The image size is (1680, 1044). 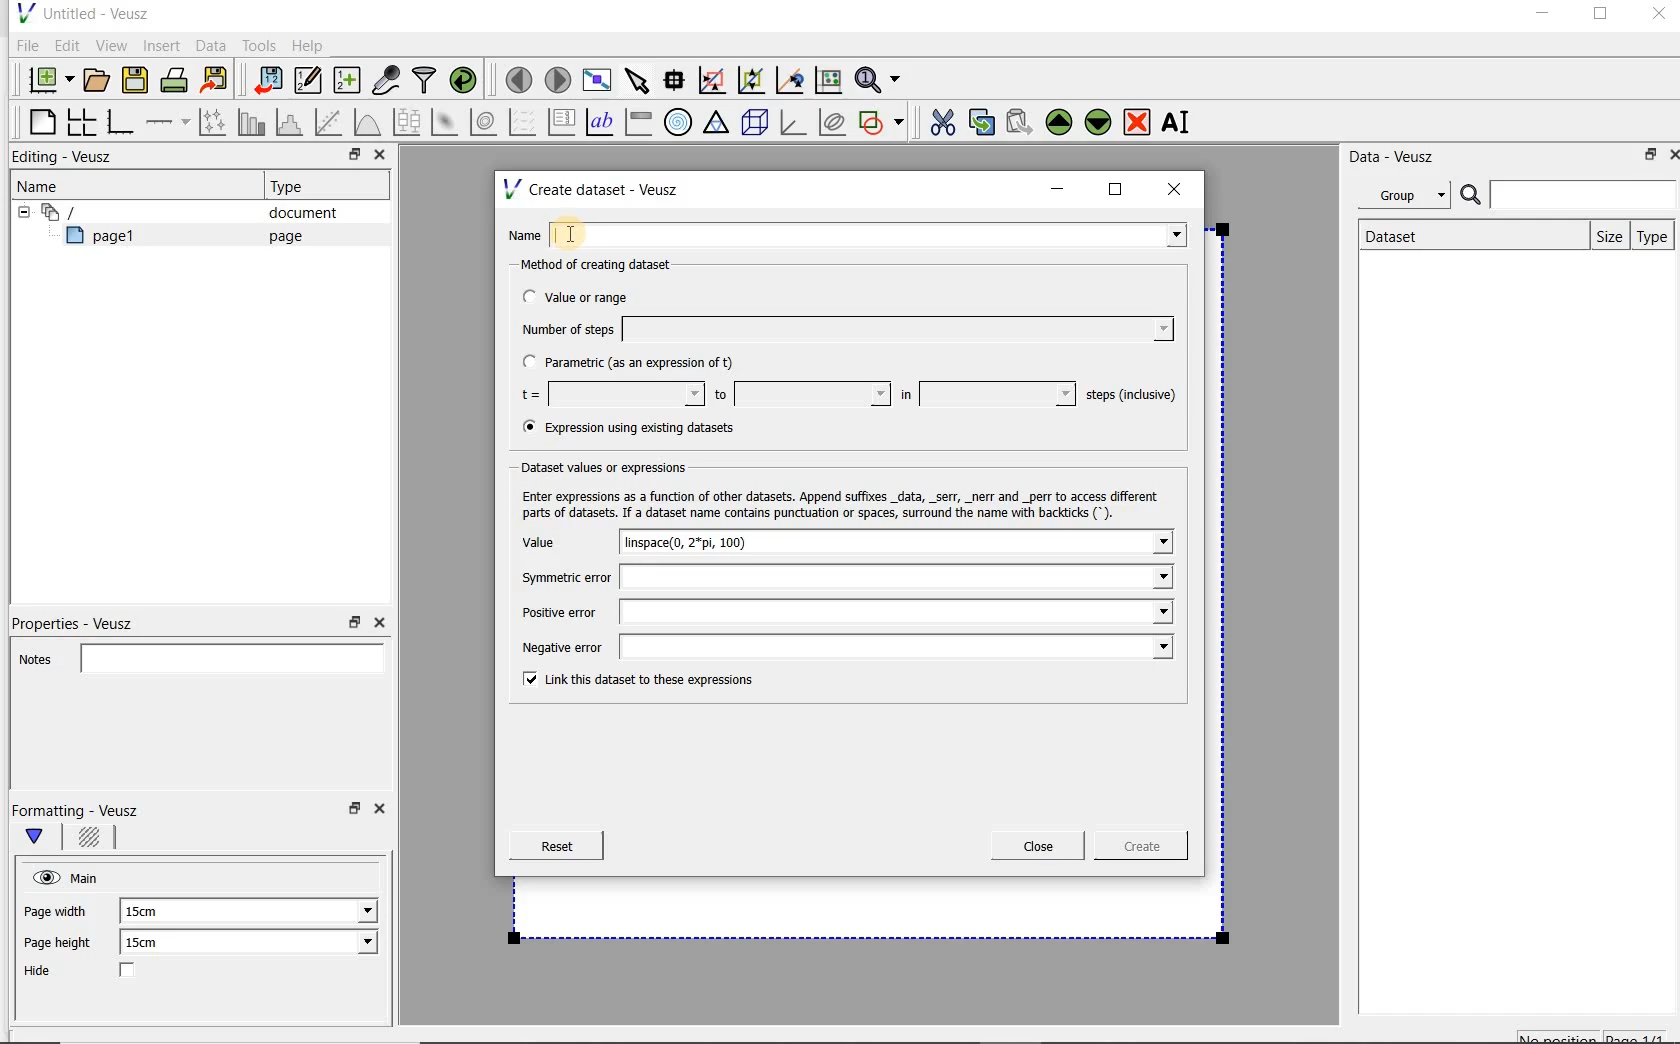 What do you see at coordinates (718, 123) in the screenshot?
I see `ternary graph` at bounding box center [718, 123].